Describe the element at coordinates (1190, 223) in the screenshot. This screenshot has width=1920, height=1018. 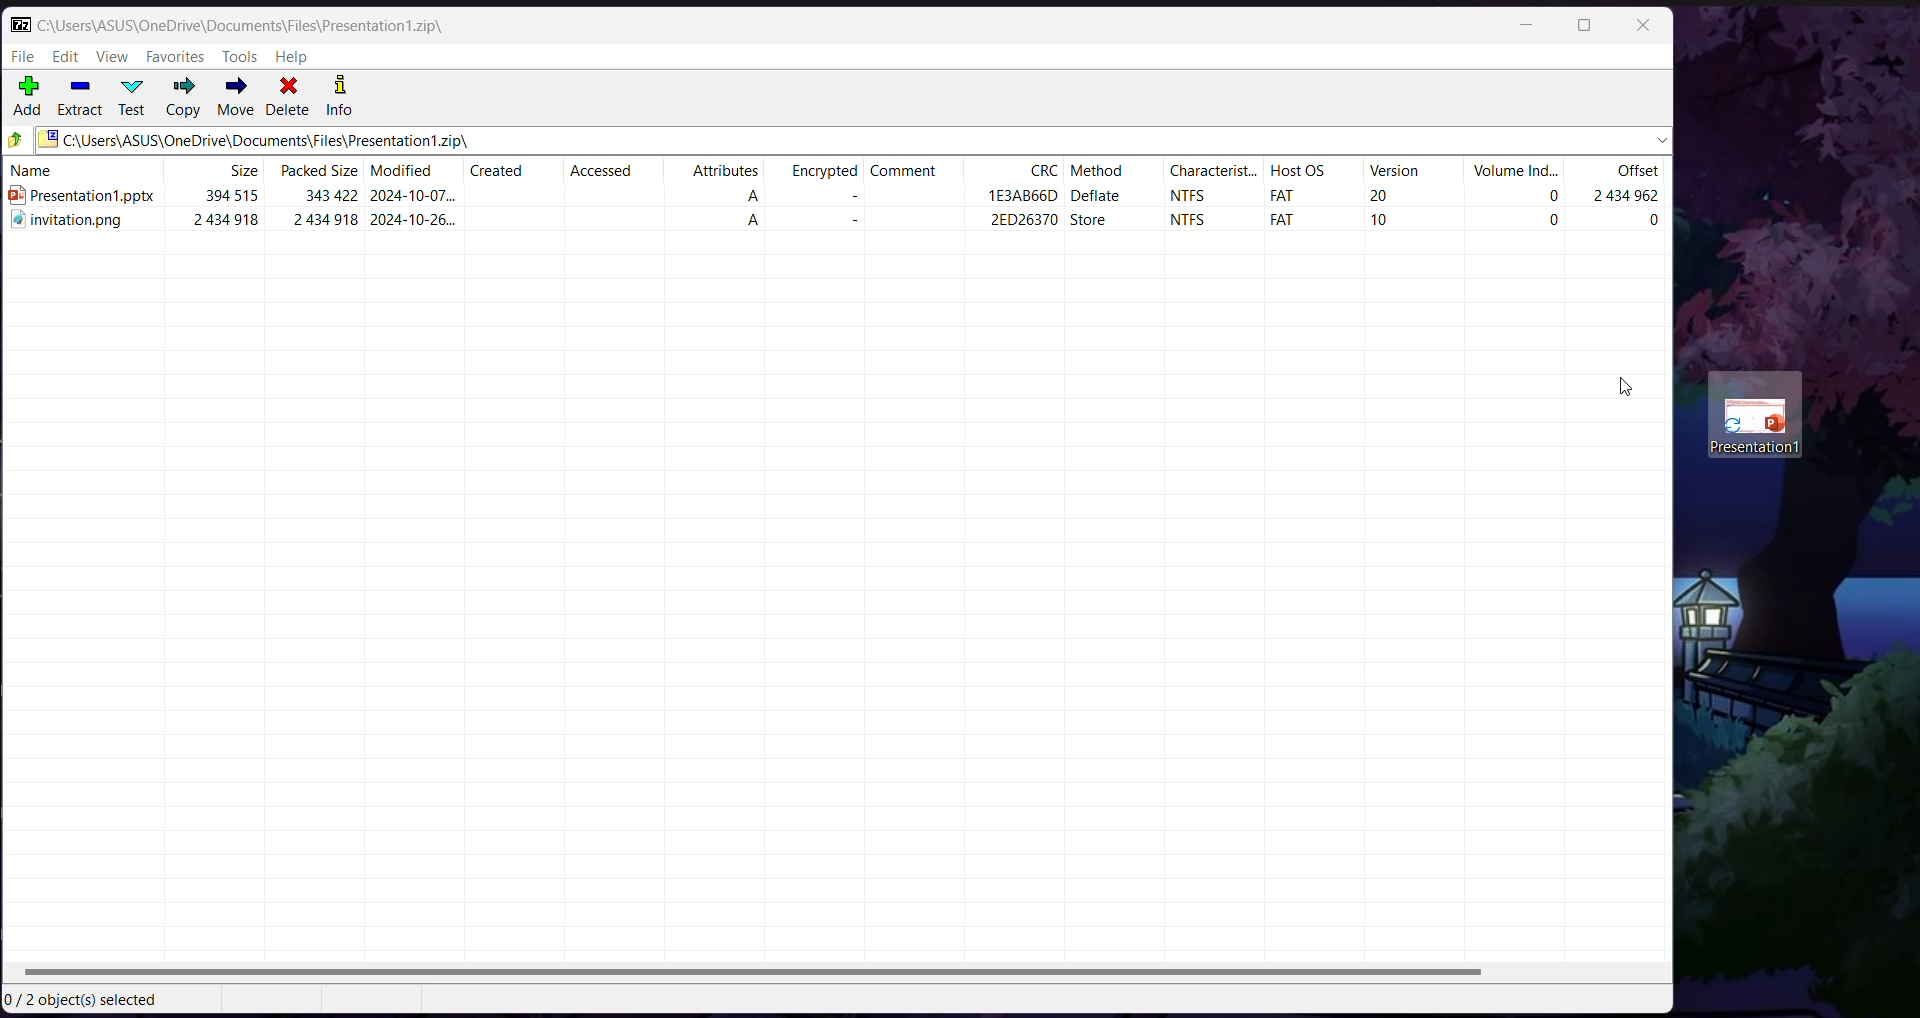
I see `NTFS` at that location.